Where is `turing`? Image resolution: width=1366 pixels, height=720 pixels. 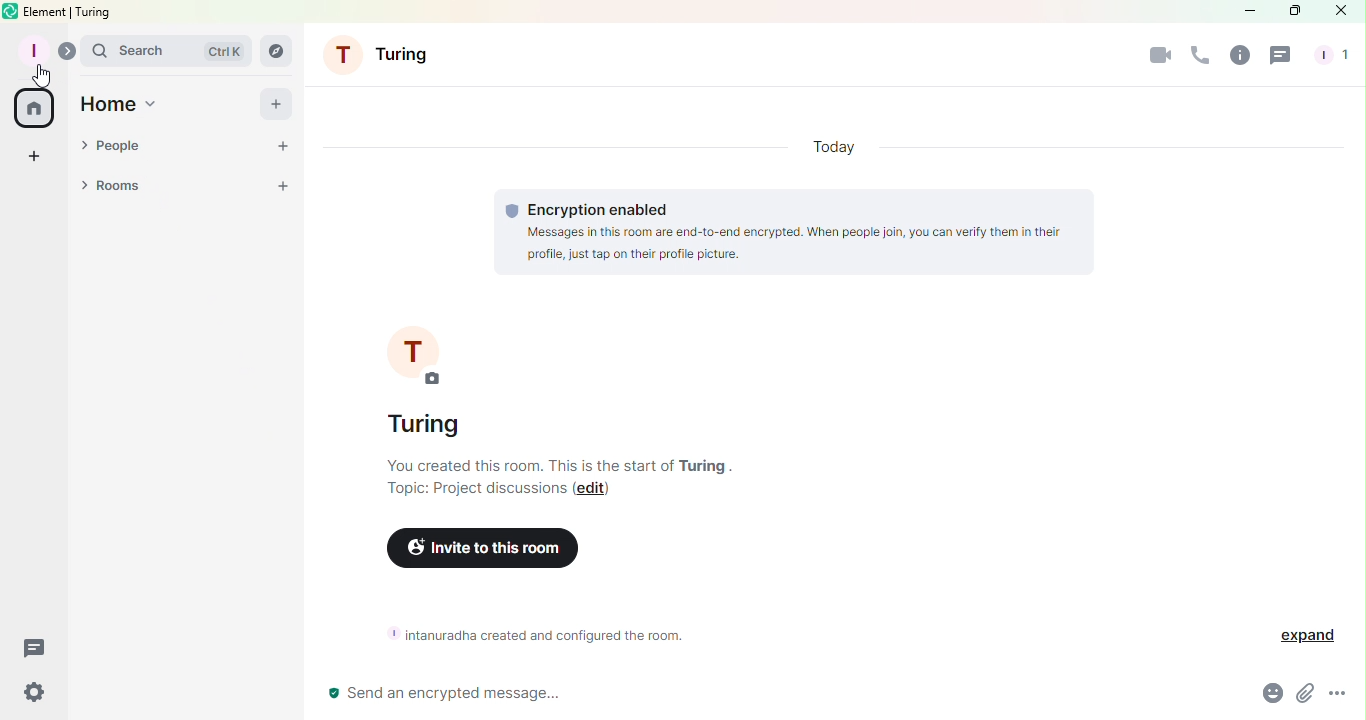 turing is located at coordinates (709, 465).